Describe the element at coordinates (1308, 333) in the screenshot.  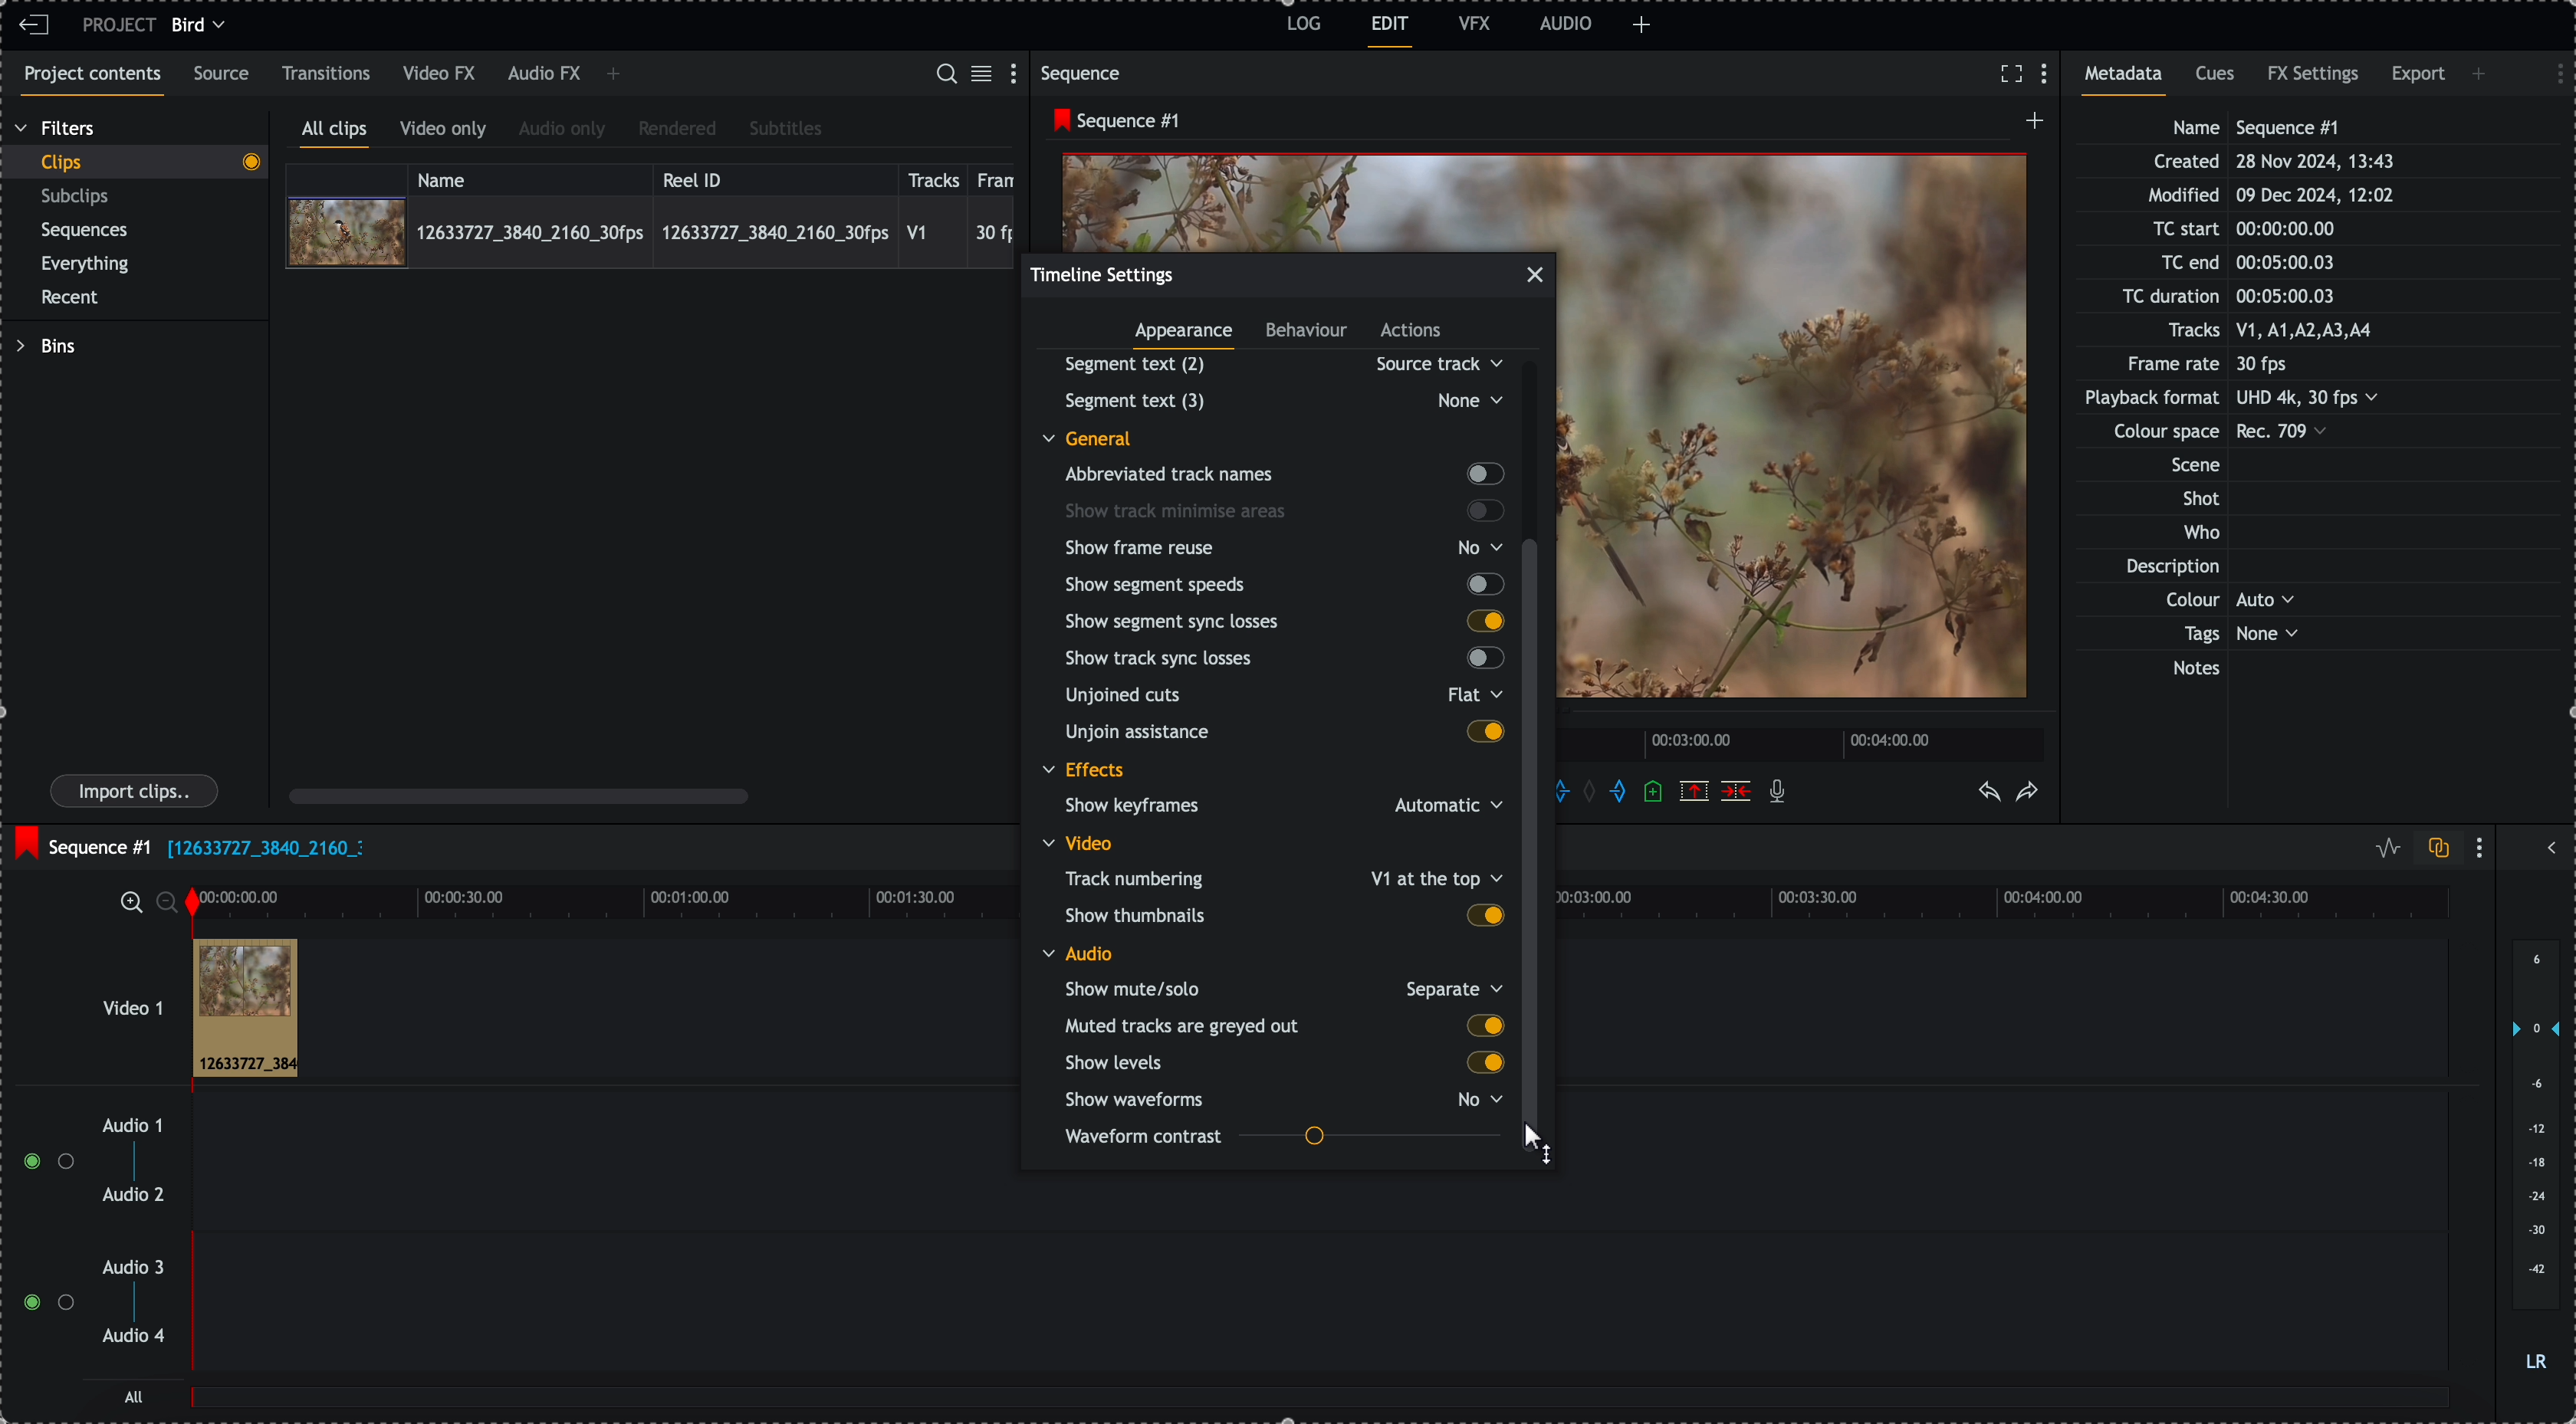
I see `behaviour` at that location.